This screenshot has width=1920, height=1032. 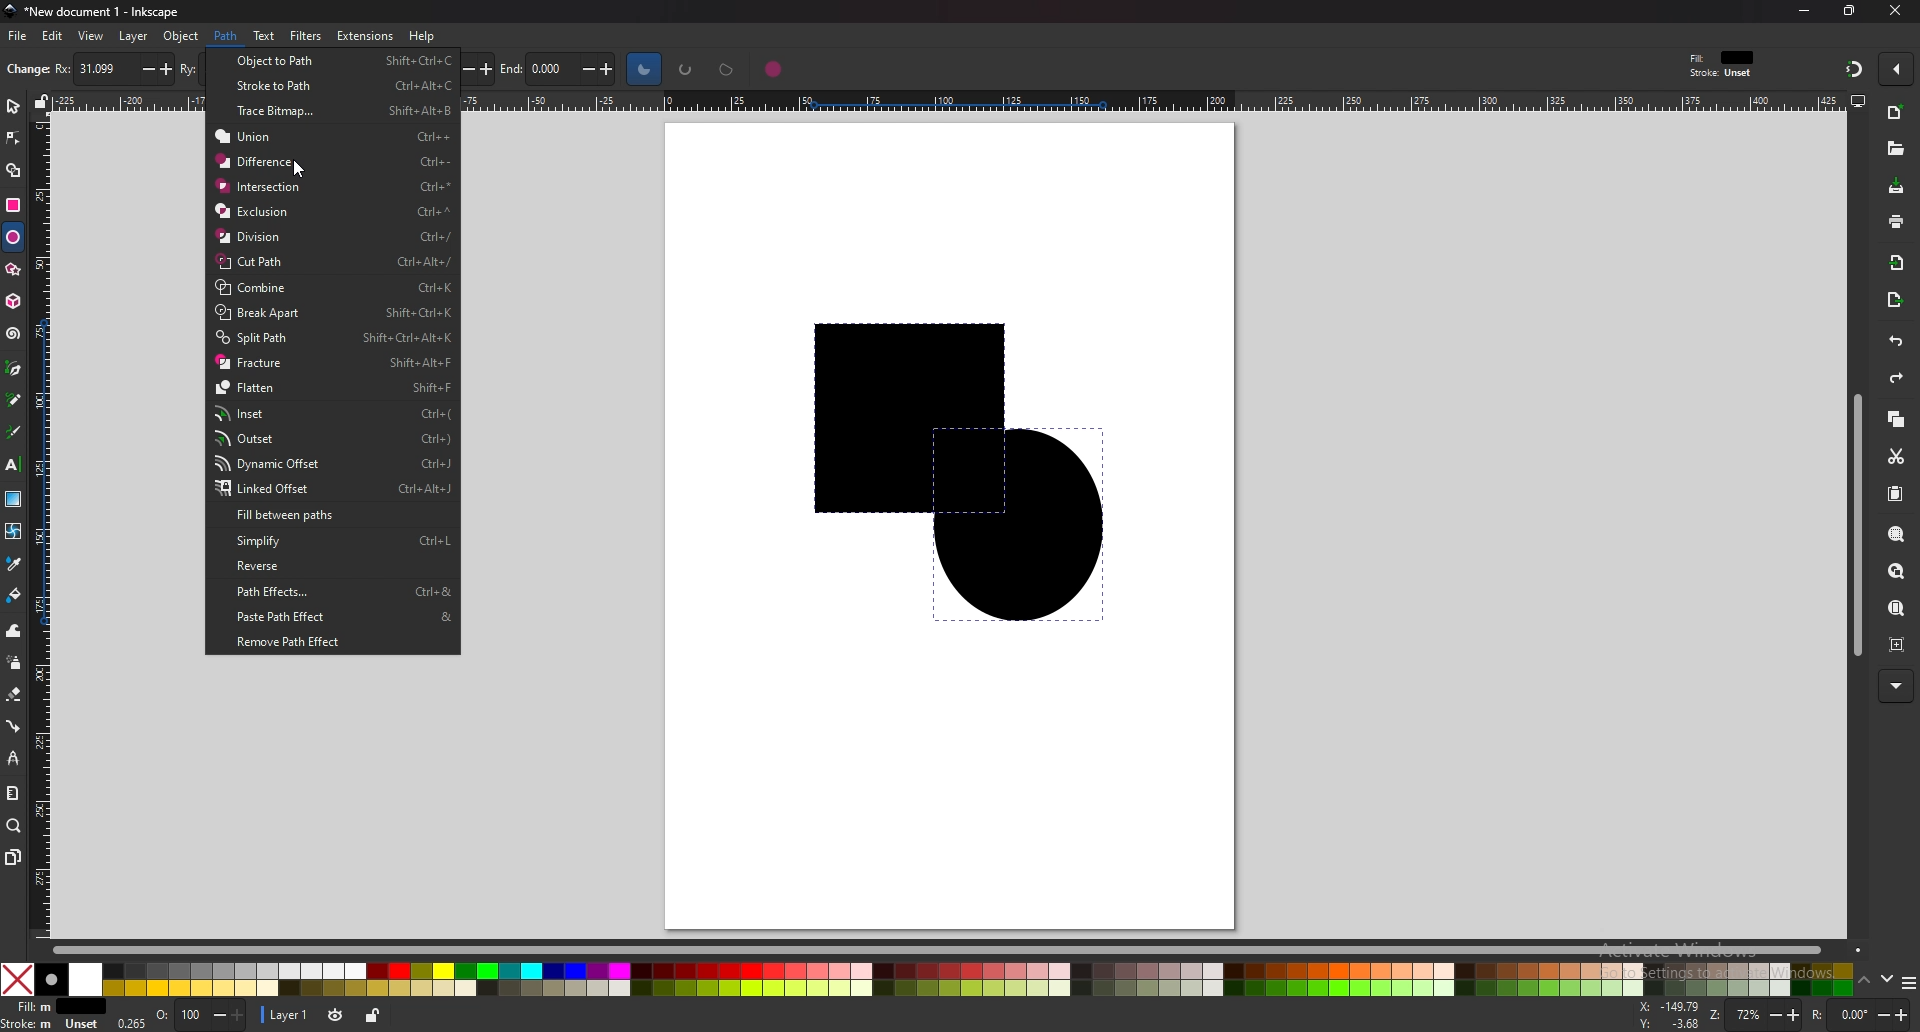 I want to click on layer, so click(x=286, y=1015).